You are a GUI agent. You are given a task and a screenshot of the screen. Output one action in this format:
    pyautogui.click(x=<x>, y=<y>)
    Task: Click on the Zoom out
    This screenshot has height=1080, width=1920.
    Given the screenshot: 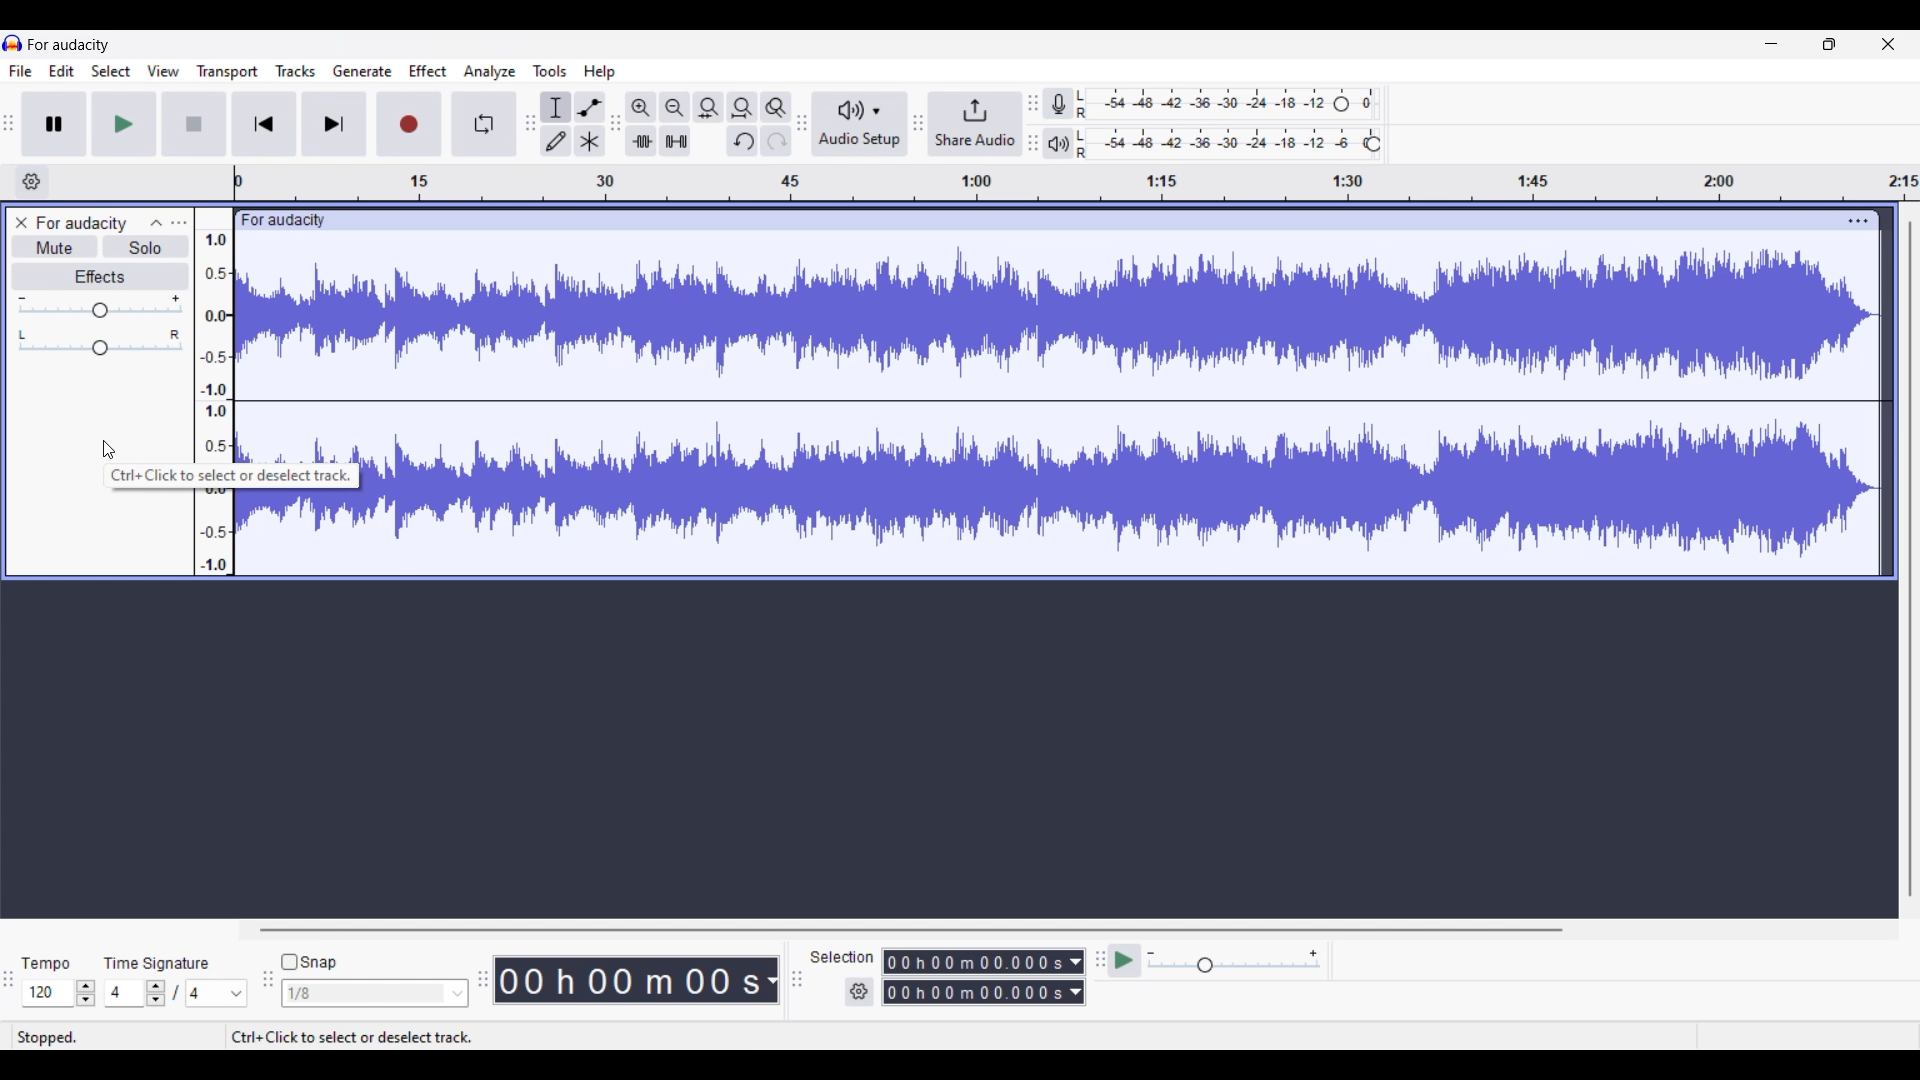 What is the action you would take?
    pyautogui.click(x=676, y=108)
    